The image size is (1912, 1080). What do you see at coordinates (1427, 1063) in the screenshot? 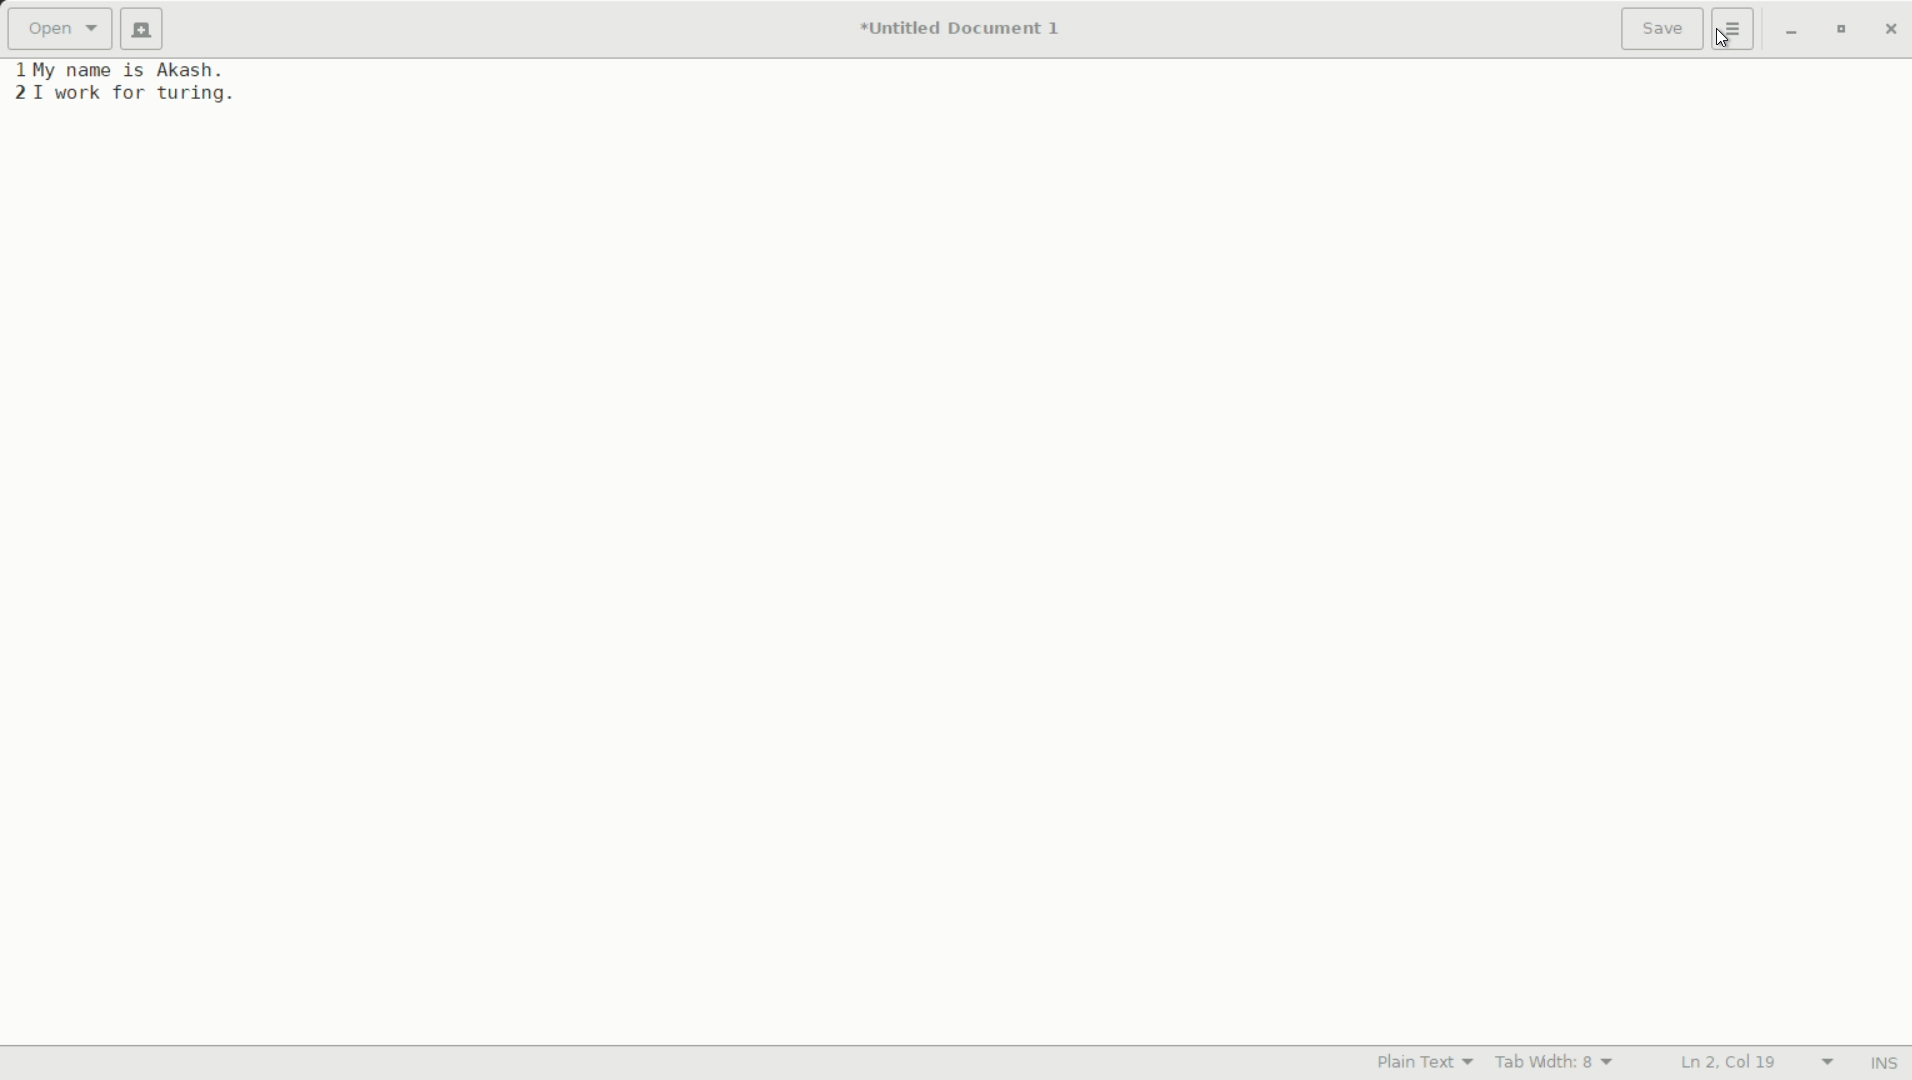
I see `plain text` at bounding box center [1427, 1063].